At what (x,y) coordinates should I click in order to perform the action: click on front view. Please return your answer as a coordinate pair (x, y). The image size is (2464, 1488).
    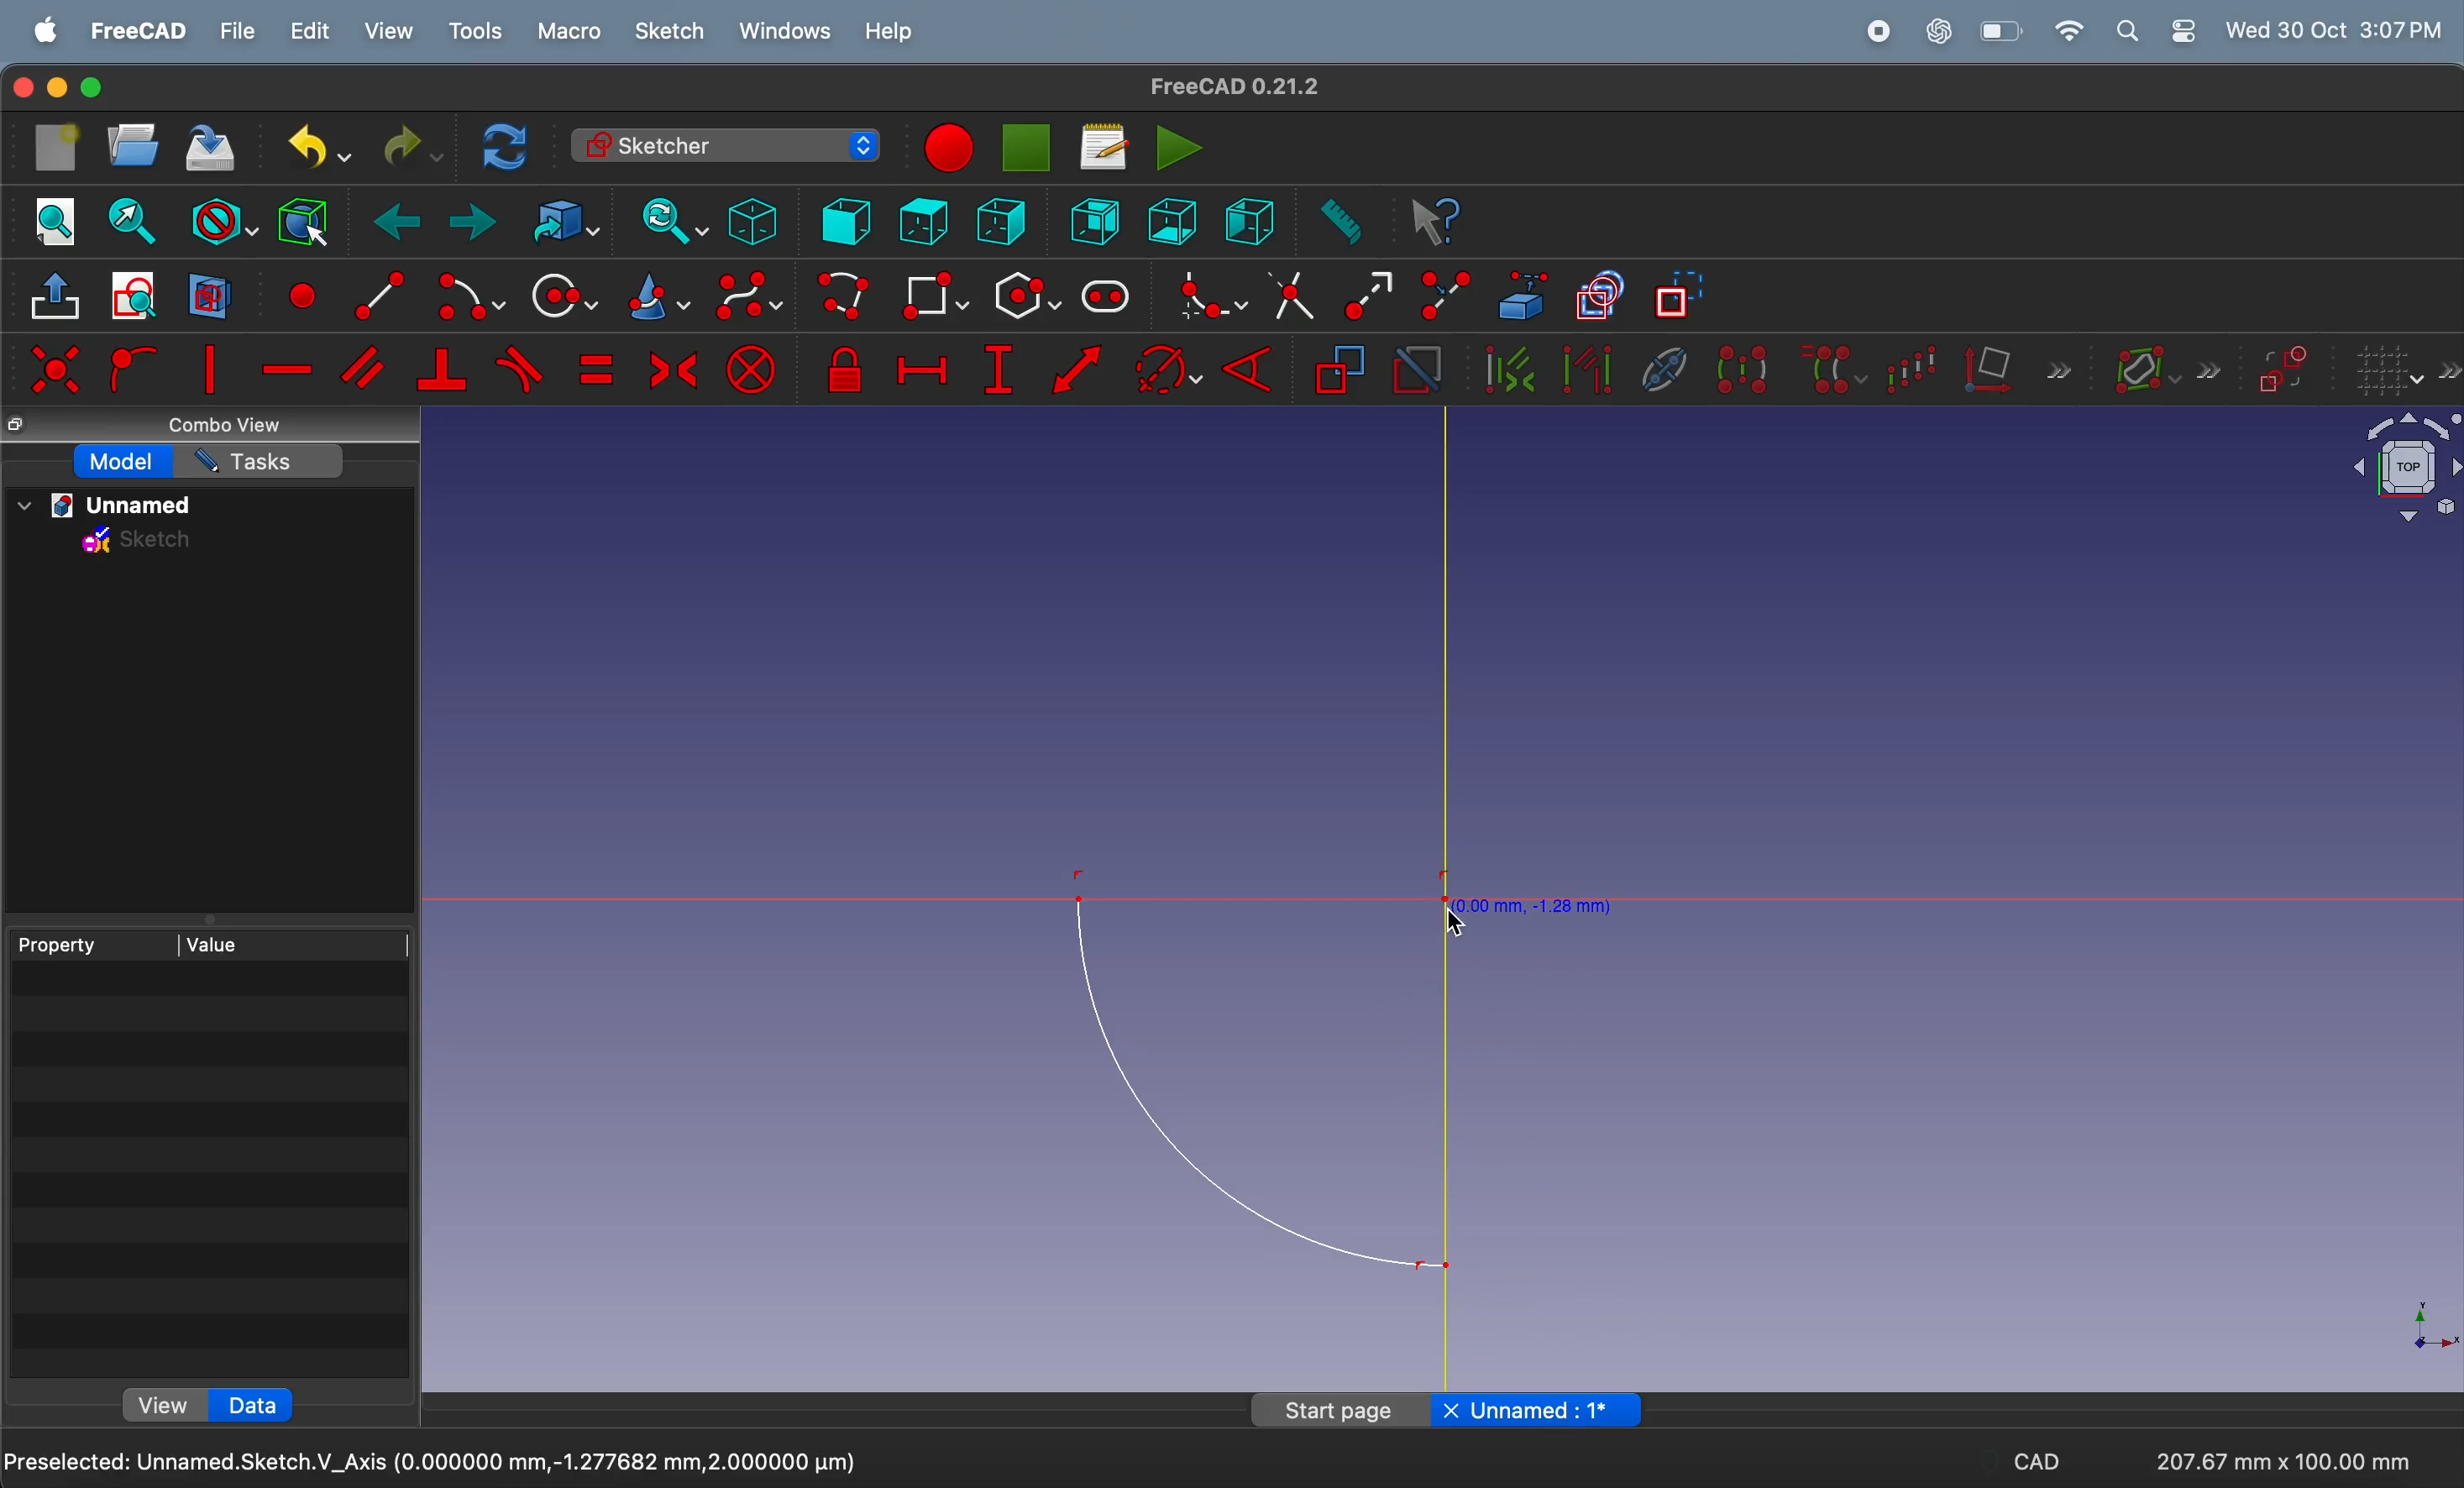
    Looking at the image, I should click on (849, 220).